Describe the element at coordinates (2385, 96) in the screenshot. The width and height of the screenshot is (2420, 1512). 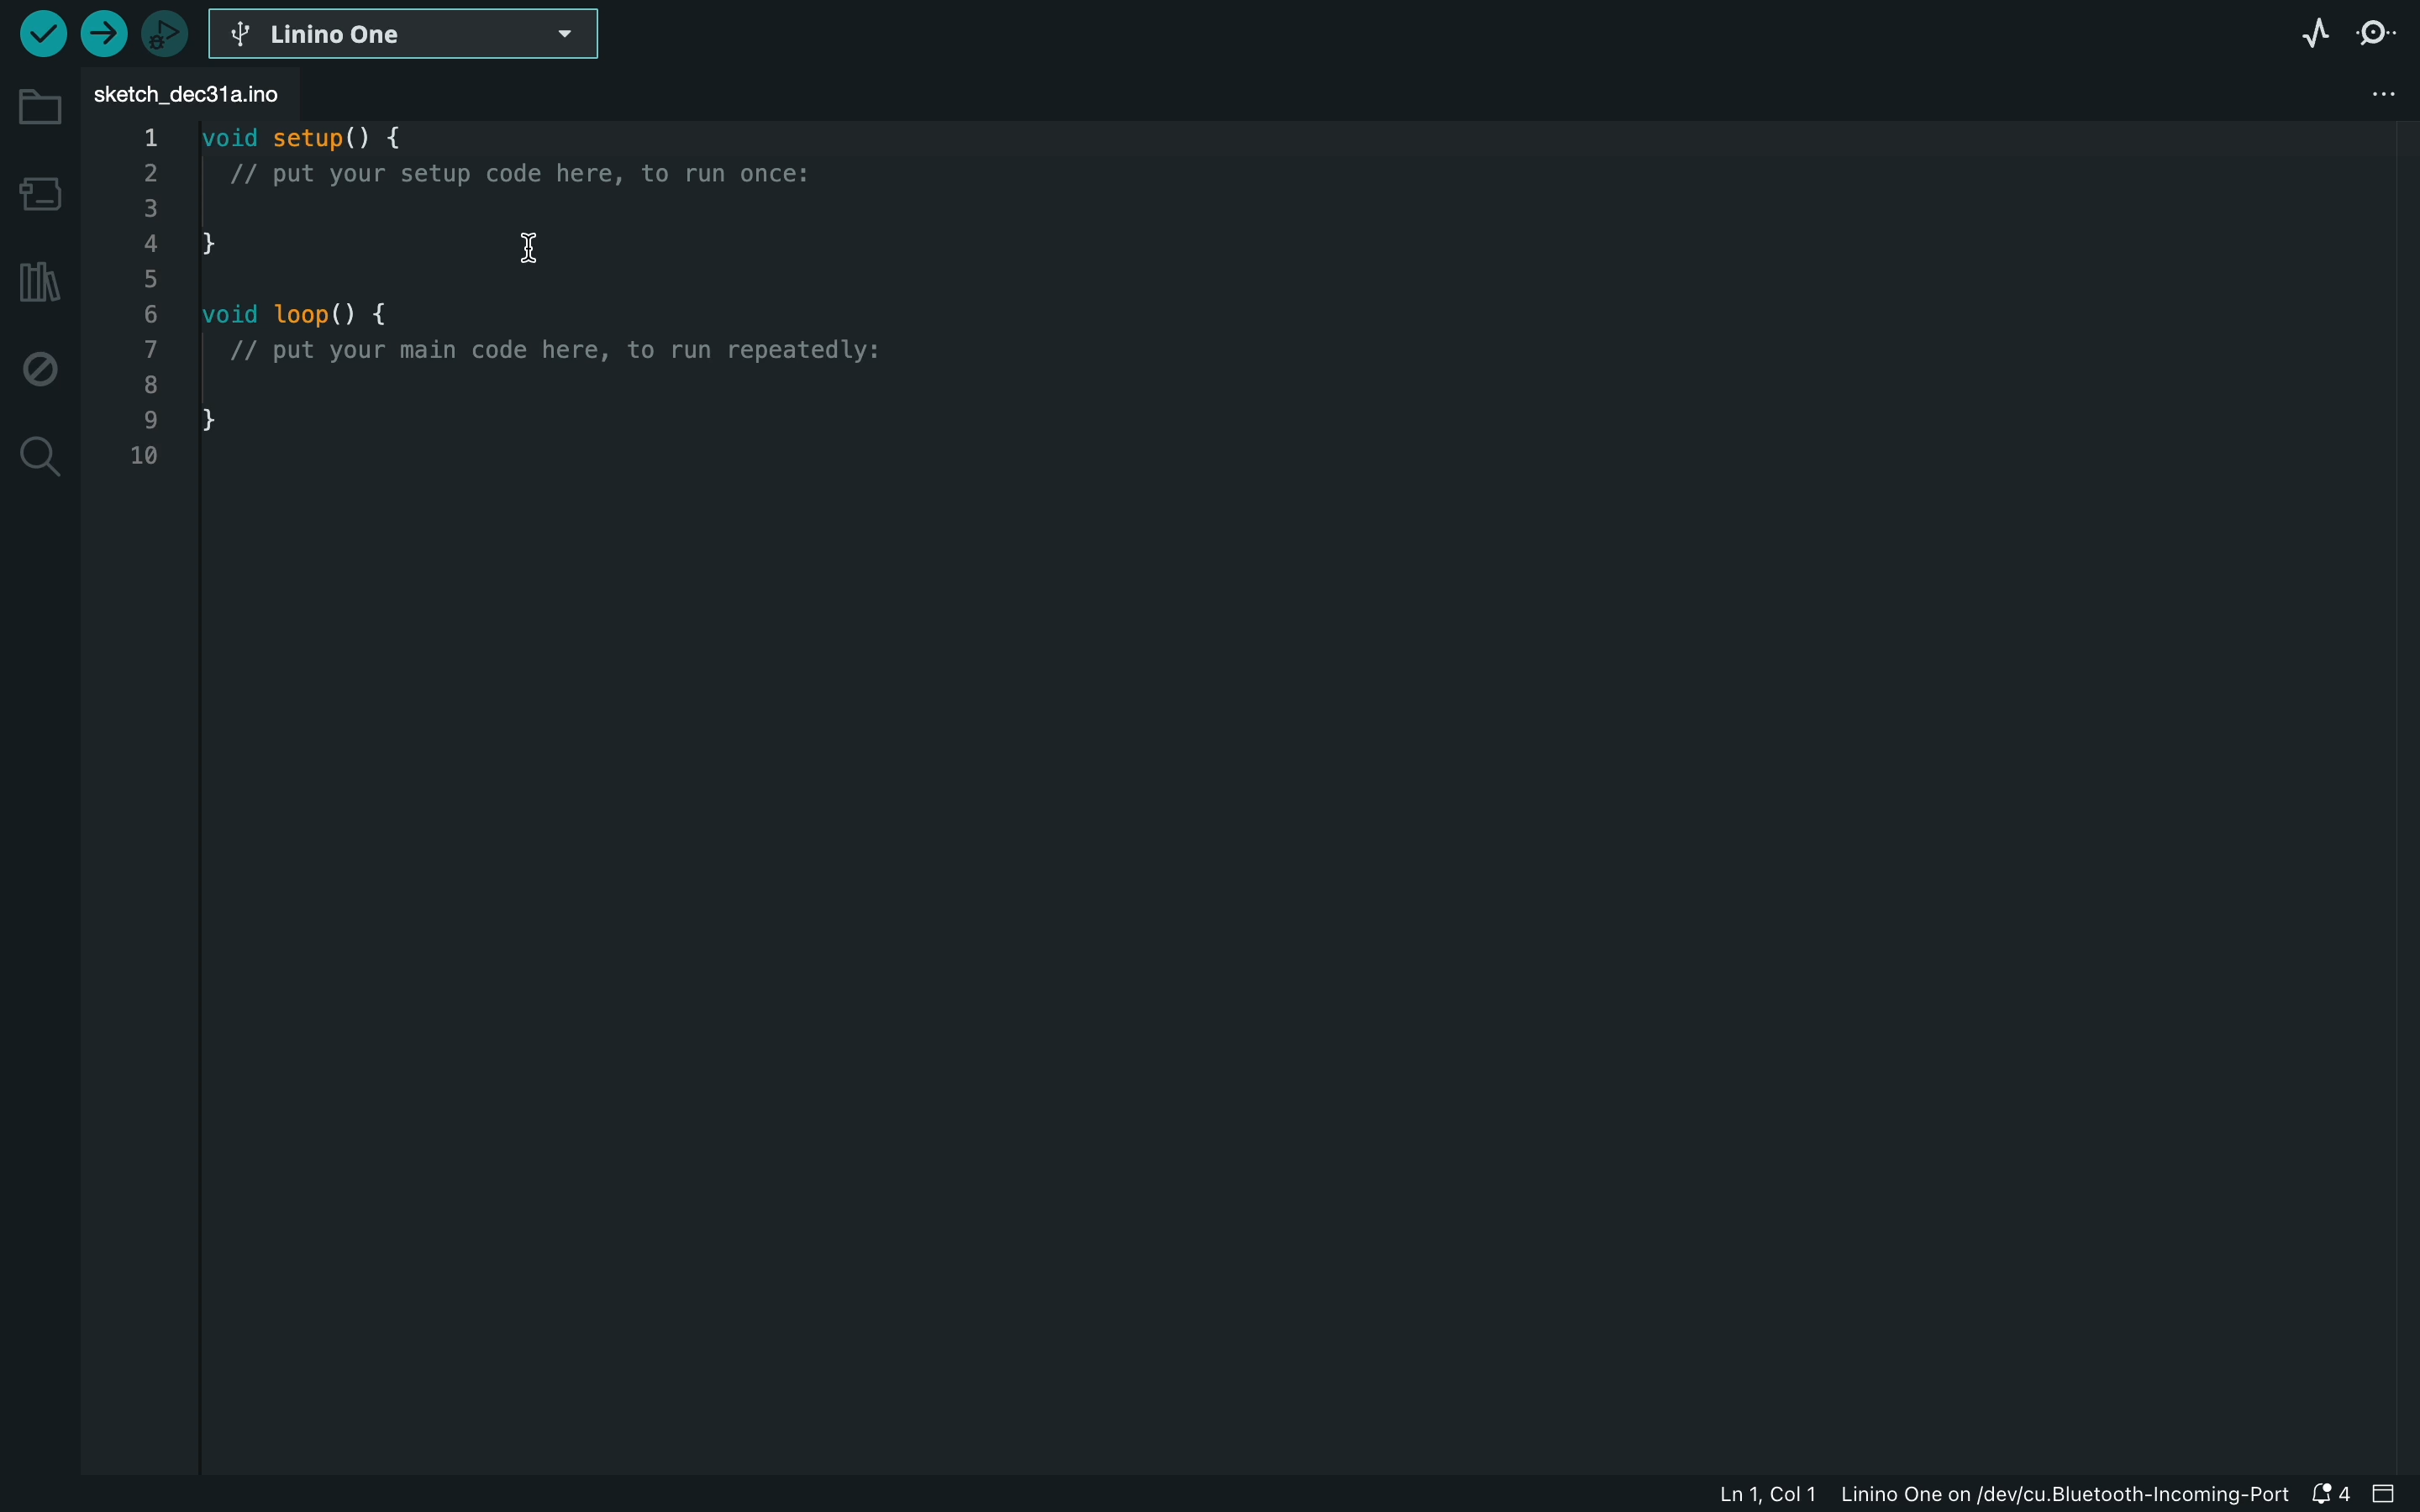
I see `More menu` at that location.